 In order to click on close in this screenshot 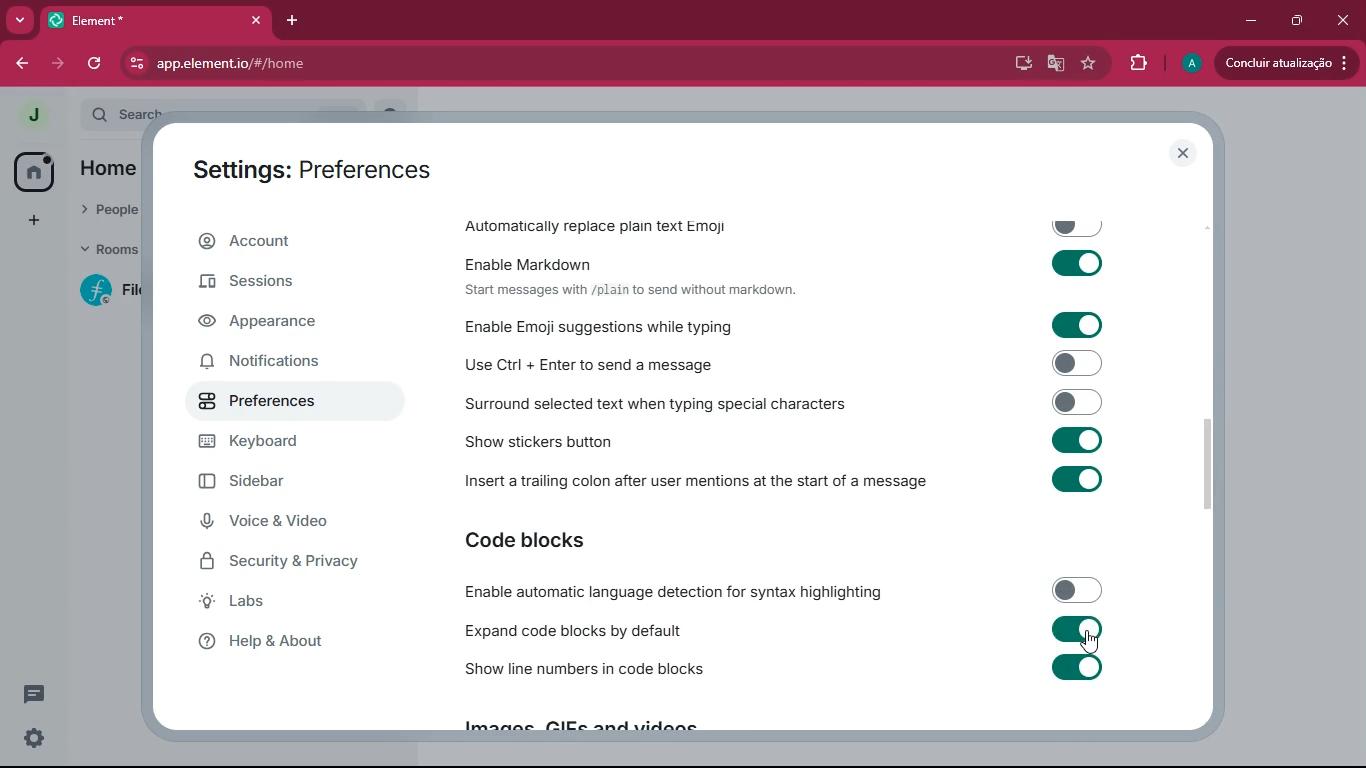, I will do `click(1342, 21)`.